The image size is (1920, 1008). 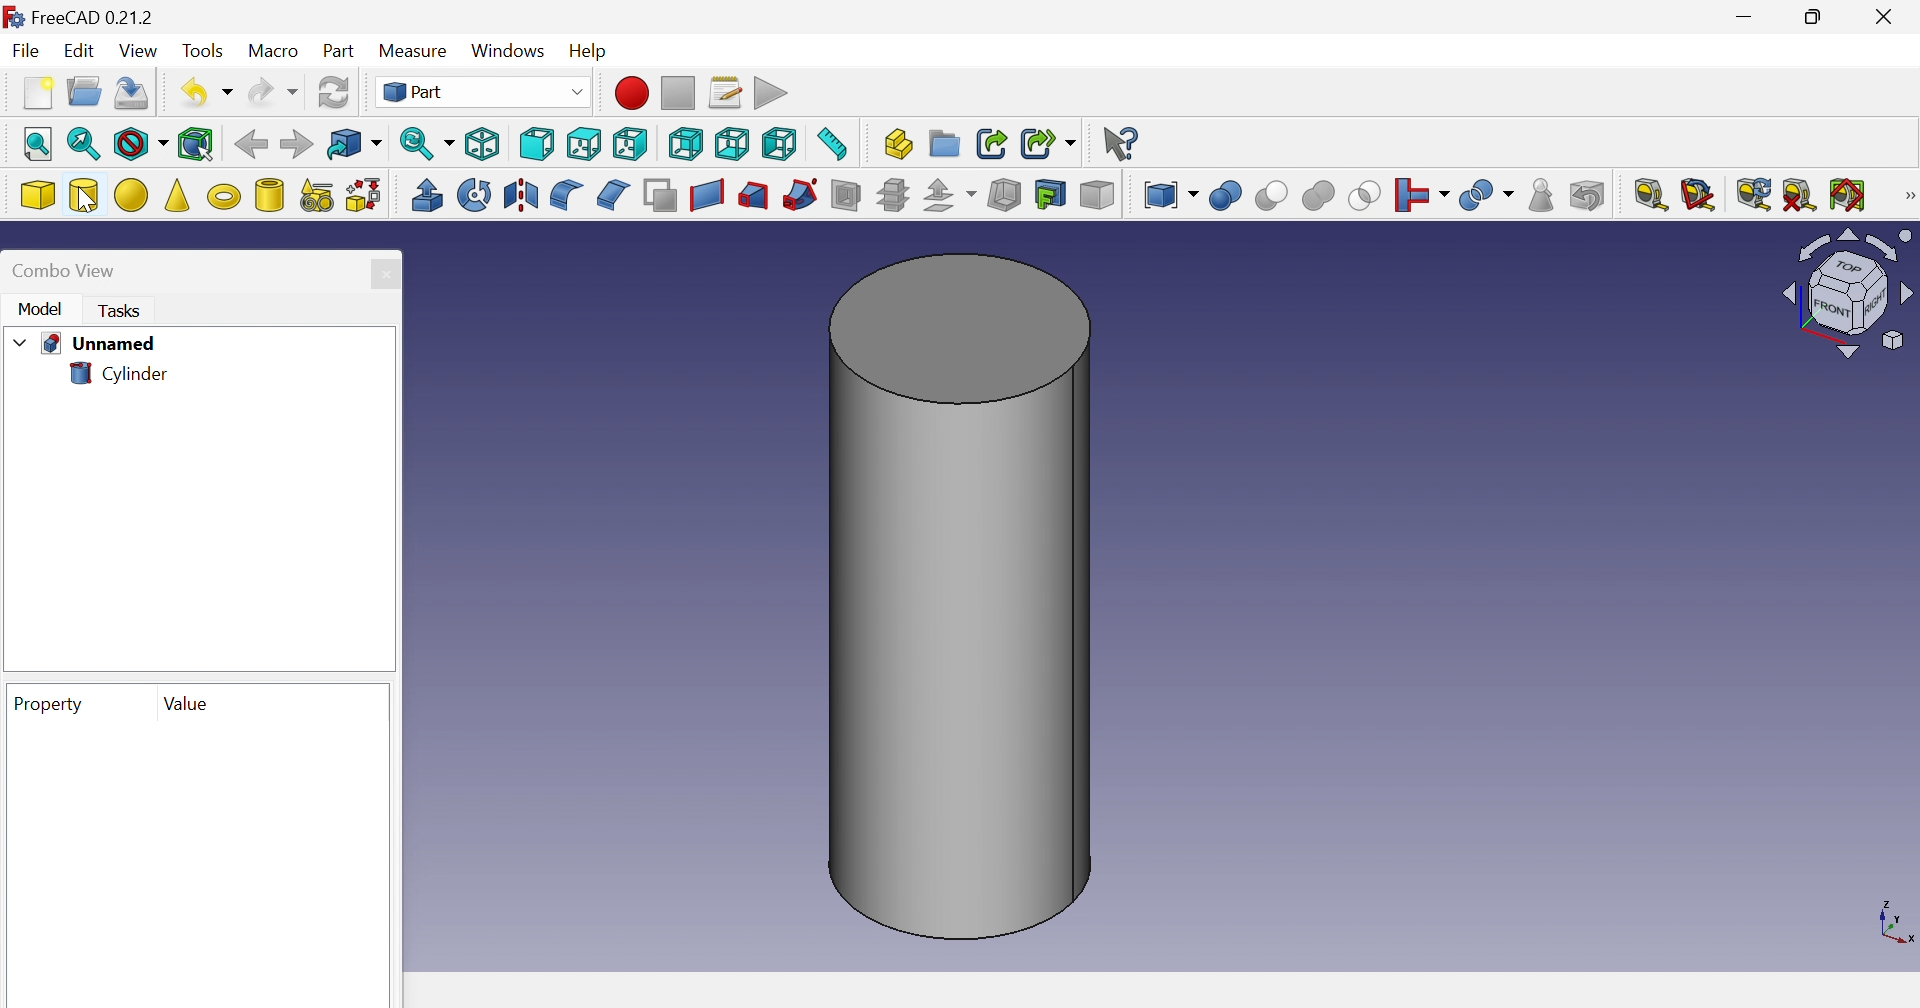 I want to click on File, so click(x=24, y=49).